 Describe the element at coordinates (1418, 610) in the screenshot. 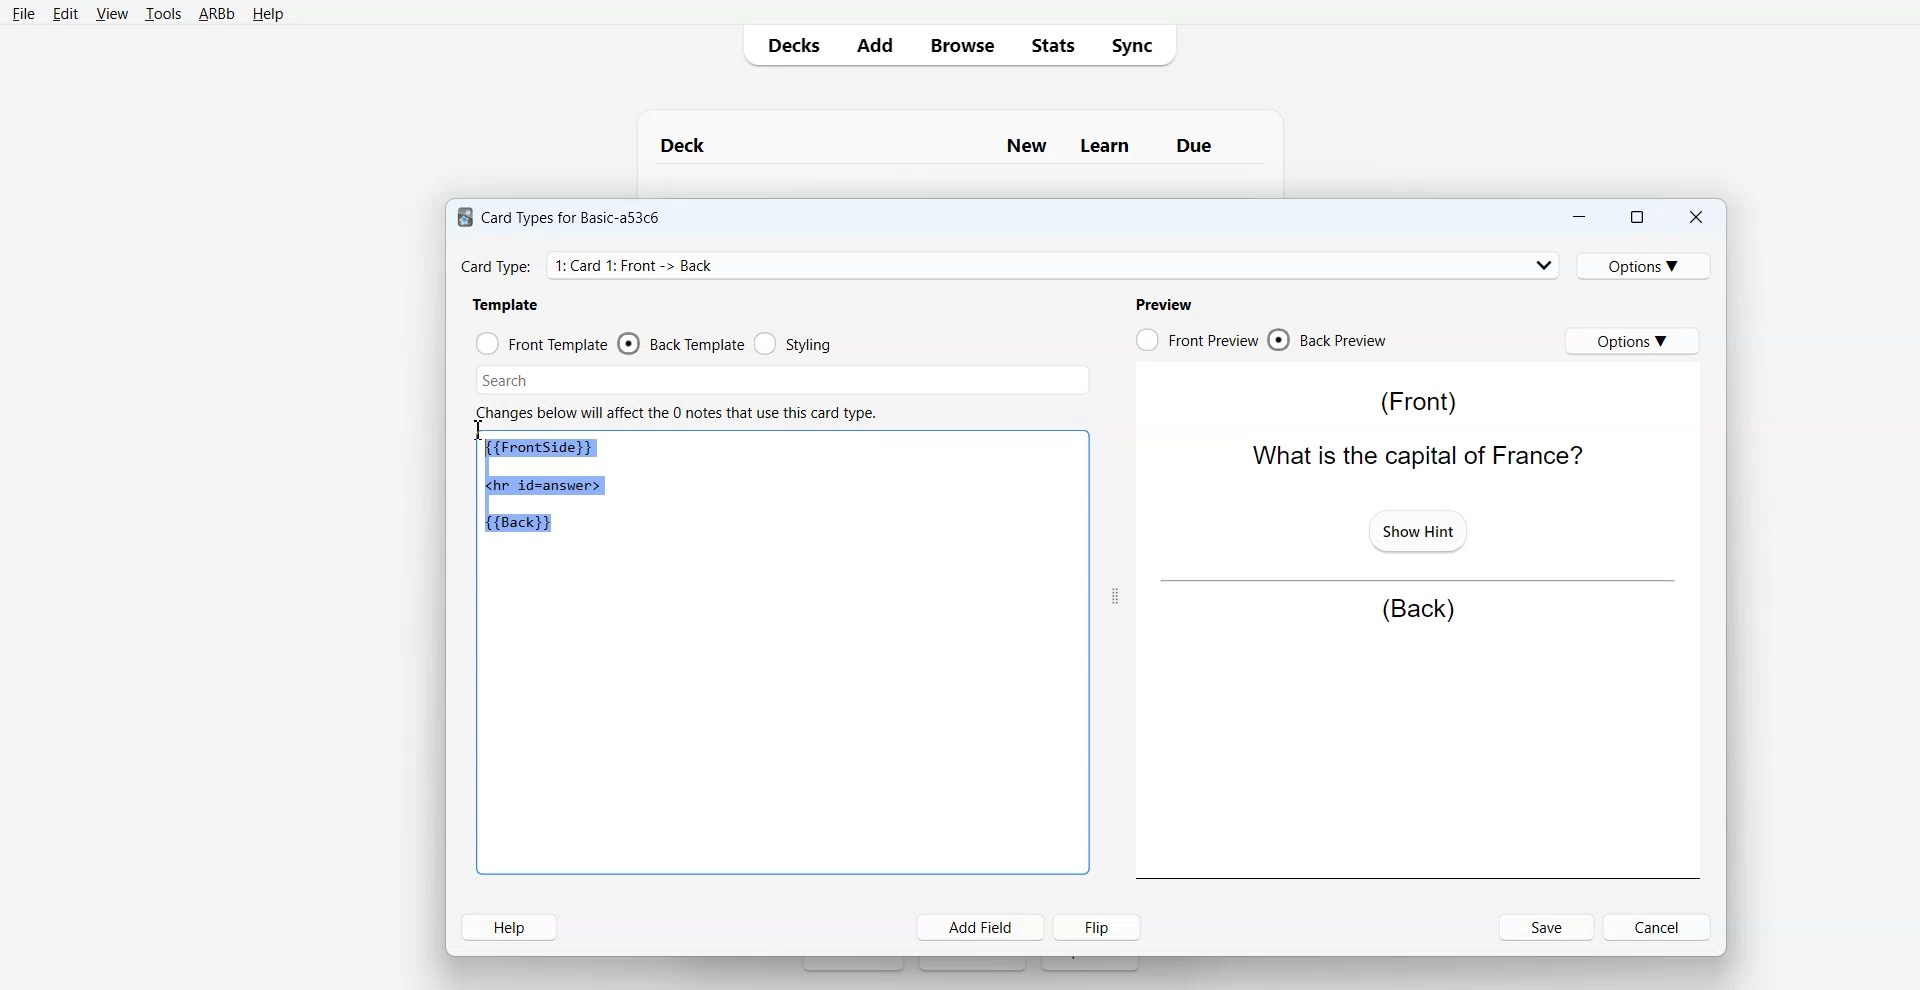

I see `(Back)` at that location.